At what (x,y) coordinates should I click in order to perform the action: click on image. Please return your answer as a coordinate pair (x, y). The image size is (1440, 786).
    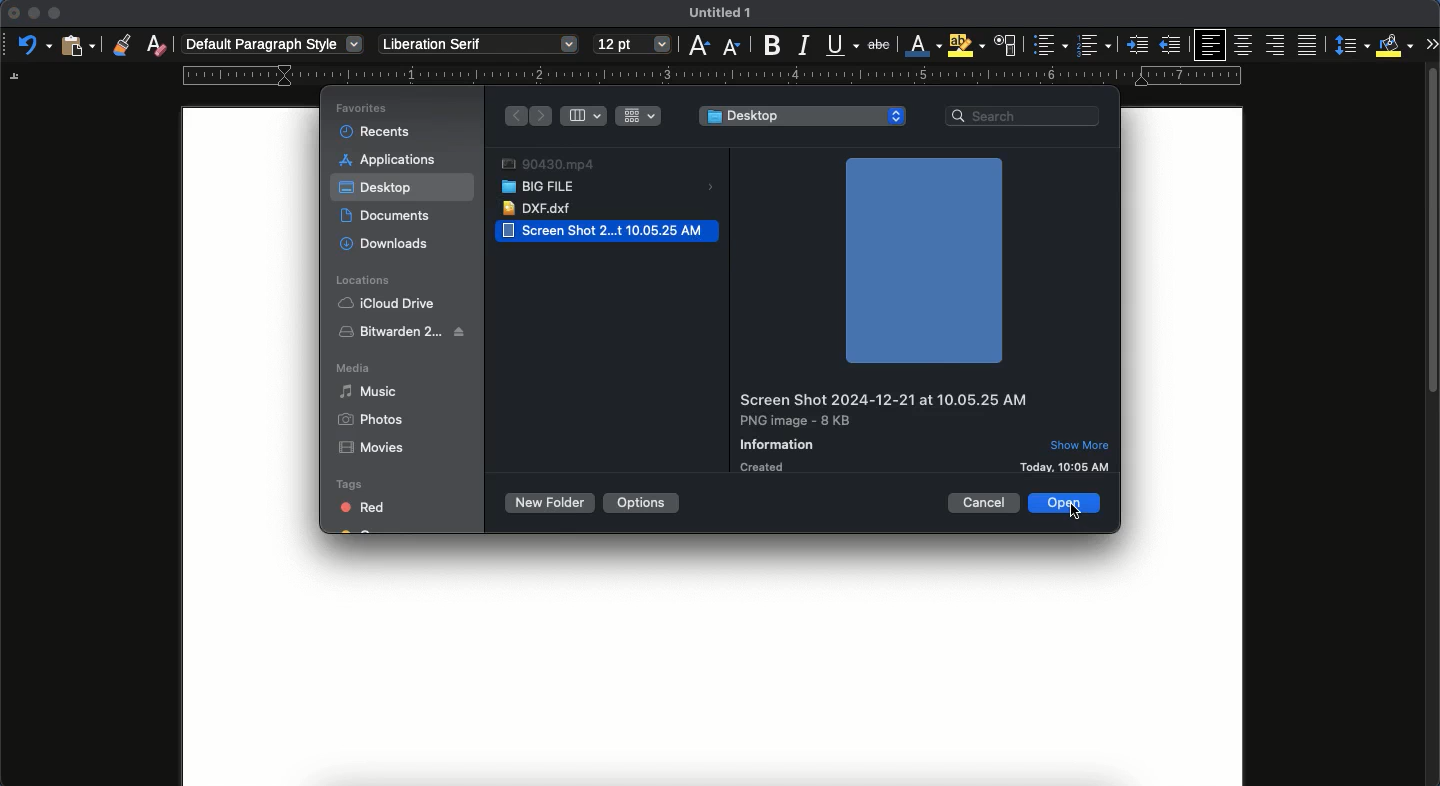
    Looking at the image, I should click on (923, 261).